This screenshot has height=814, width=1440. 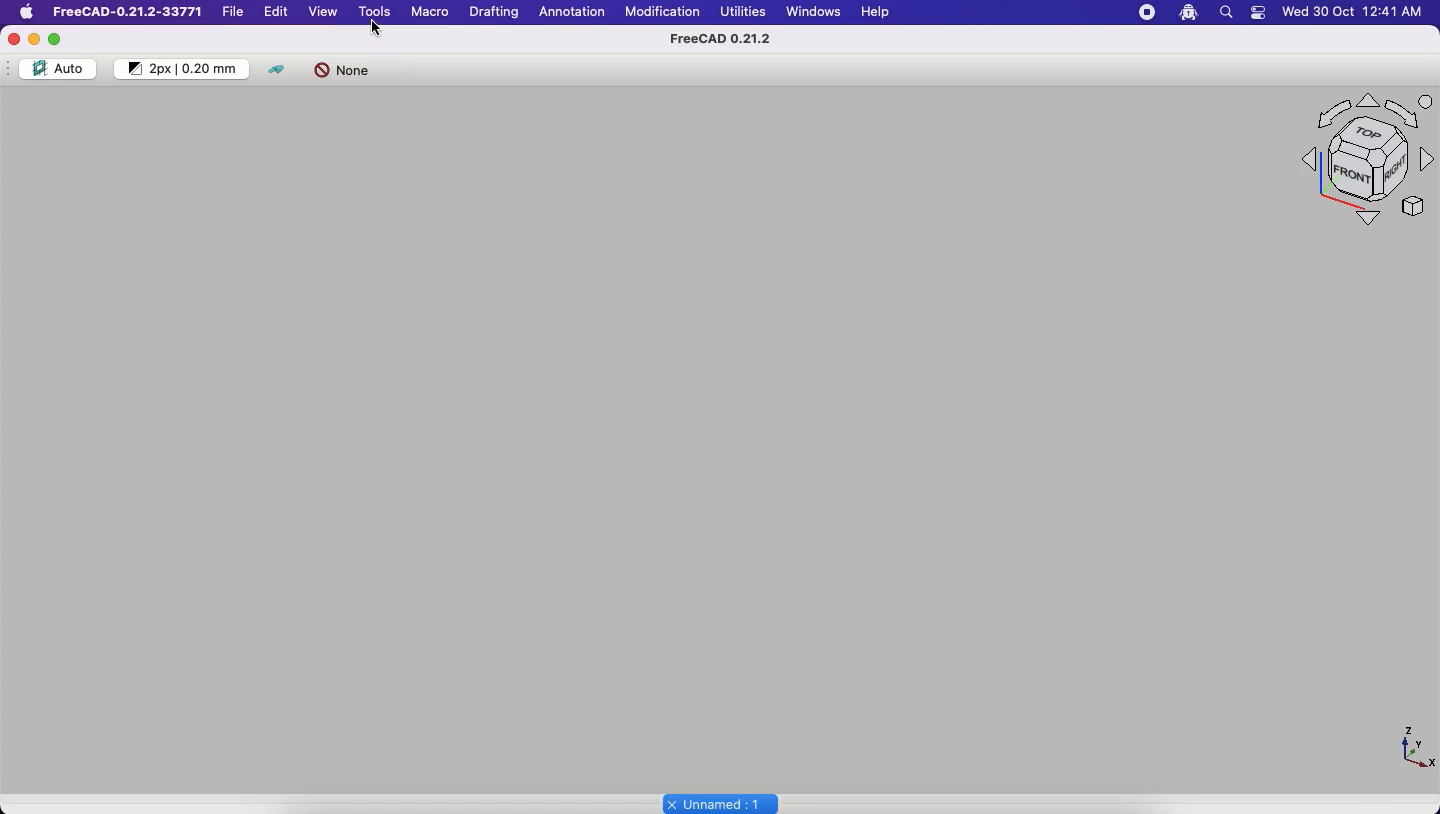 I want to click on FreeCAD, so click(x=719, y=40).